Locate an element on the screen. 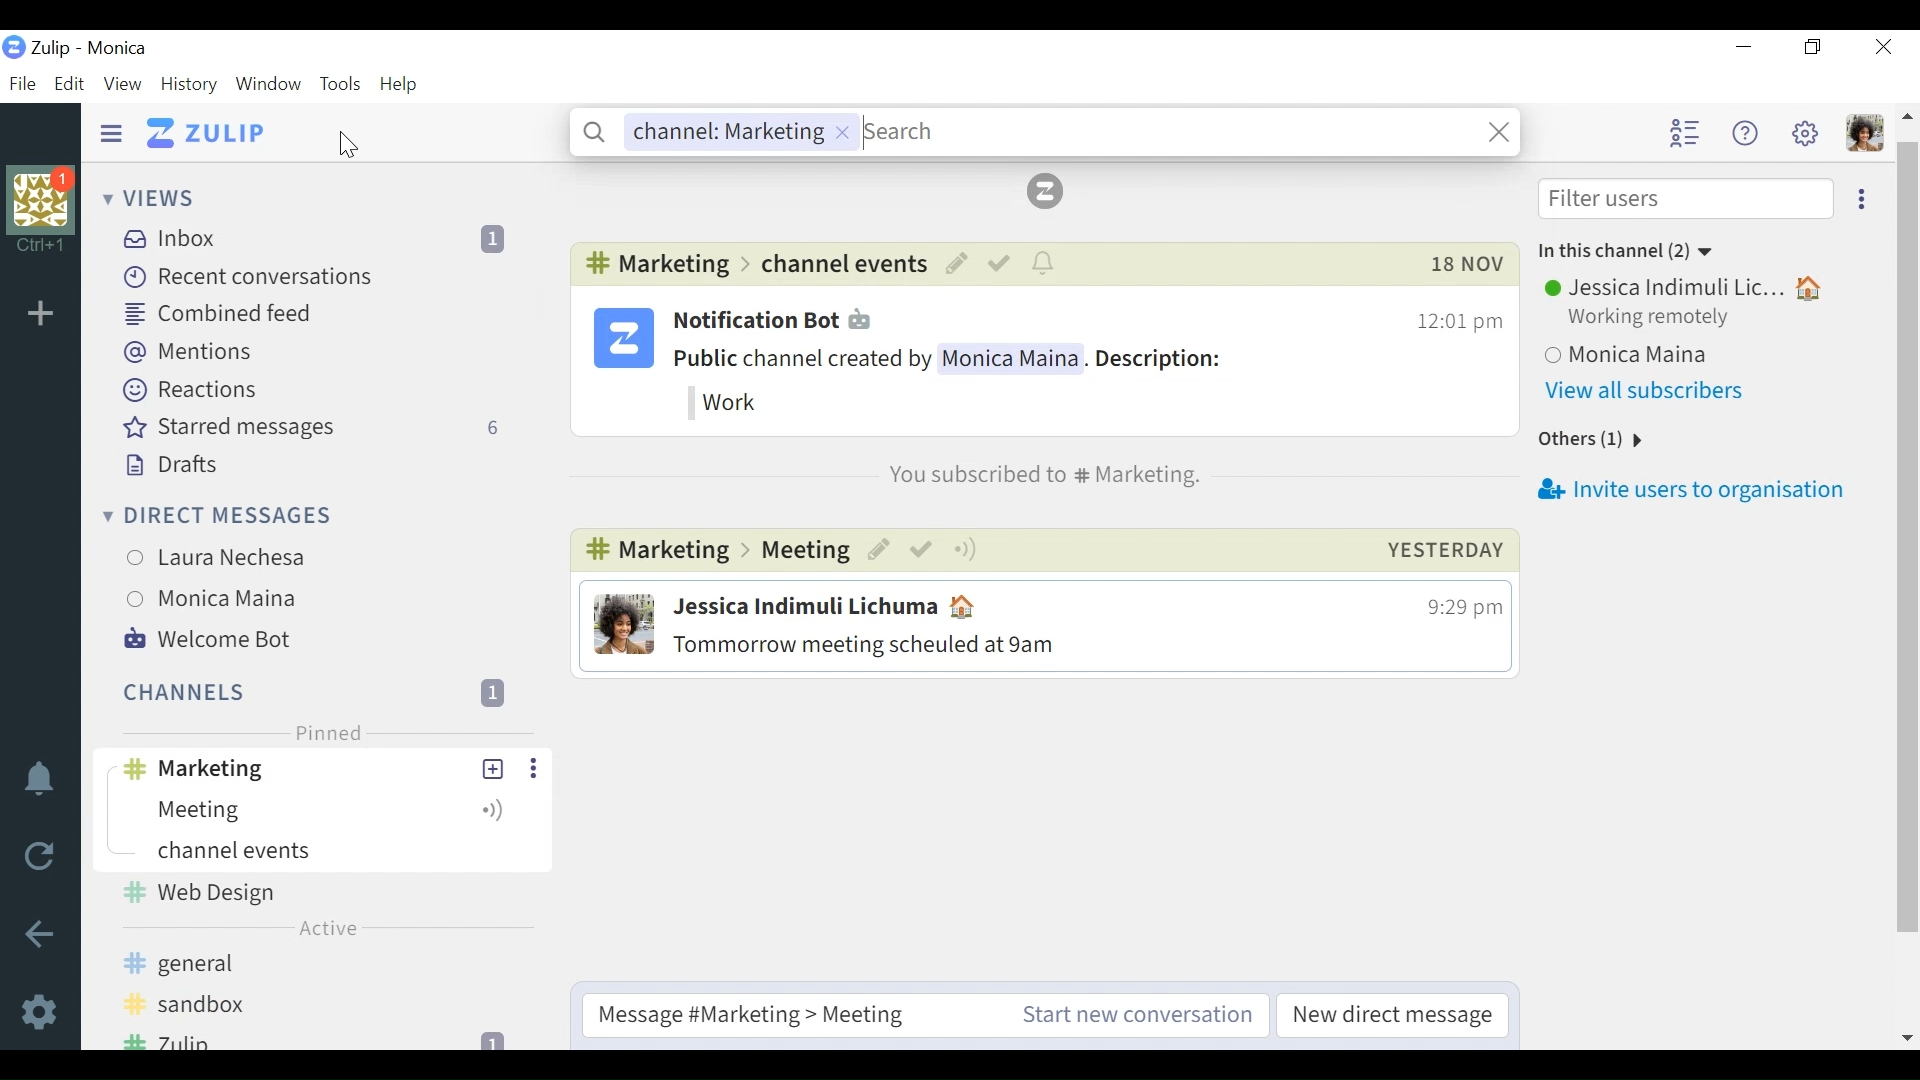 This screenshot has height=1080, width=1920. users is located at coordinates (228, 597).